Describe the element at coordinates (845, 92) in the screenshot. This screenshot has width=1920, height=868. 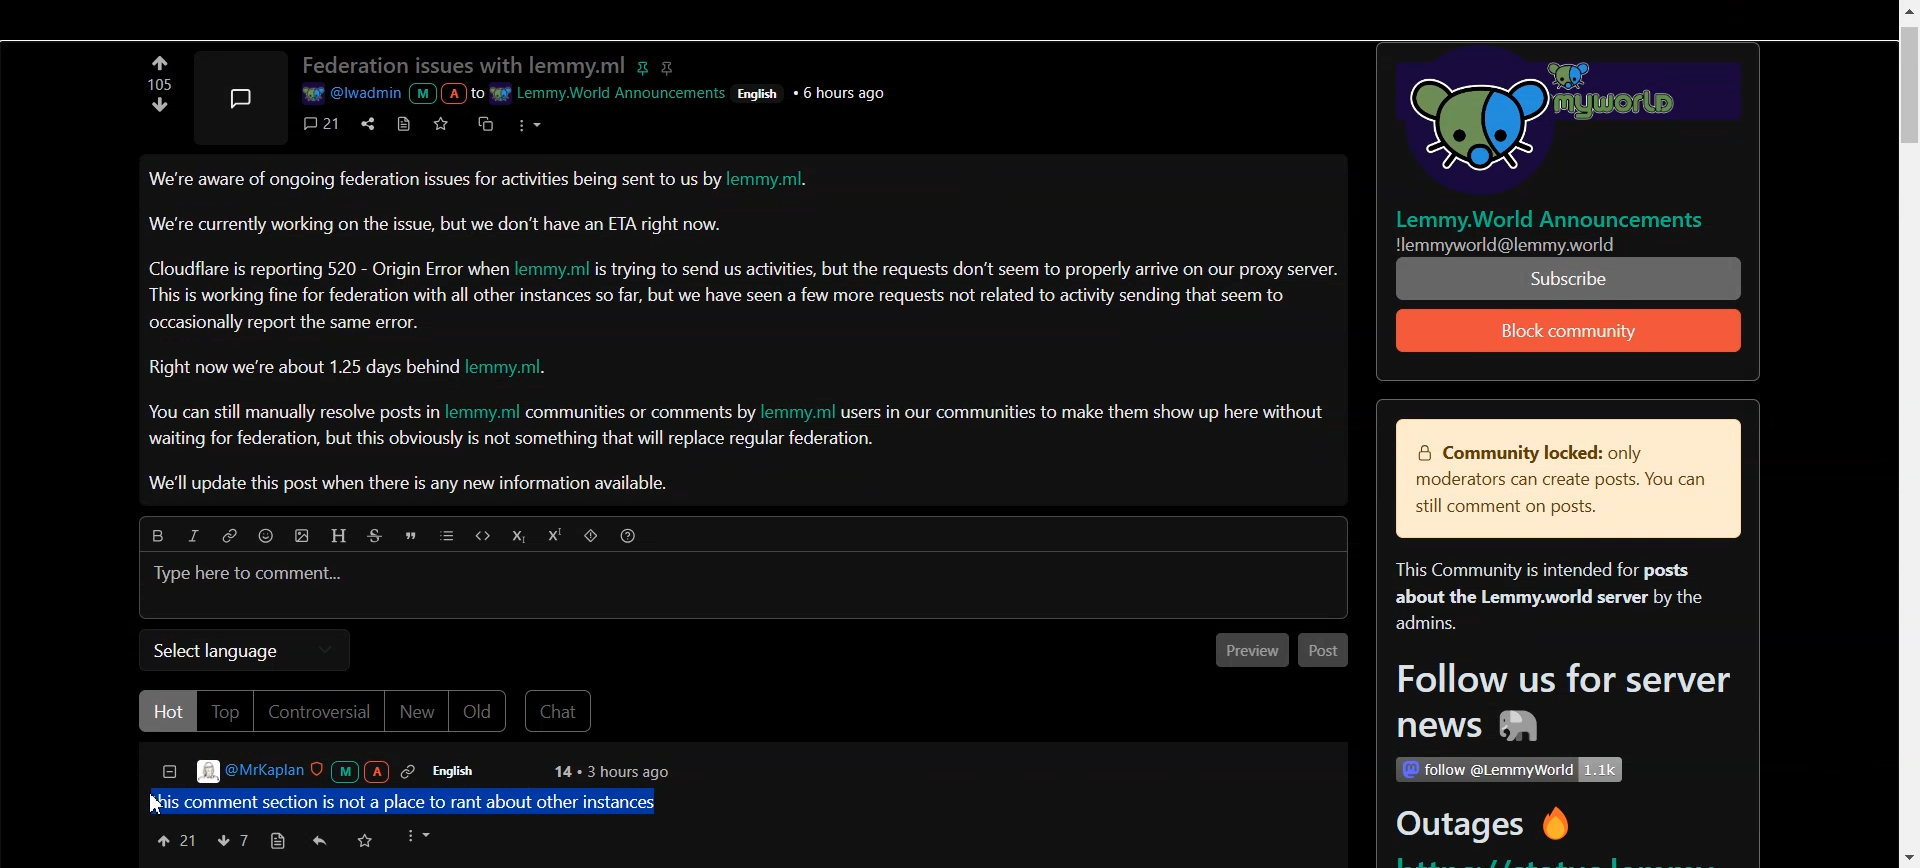
I see `` at that location.